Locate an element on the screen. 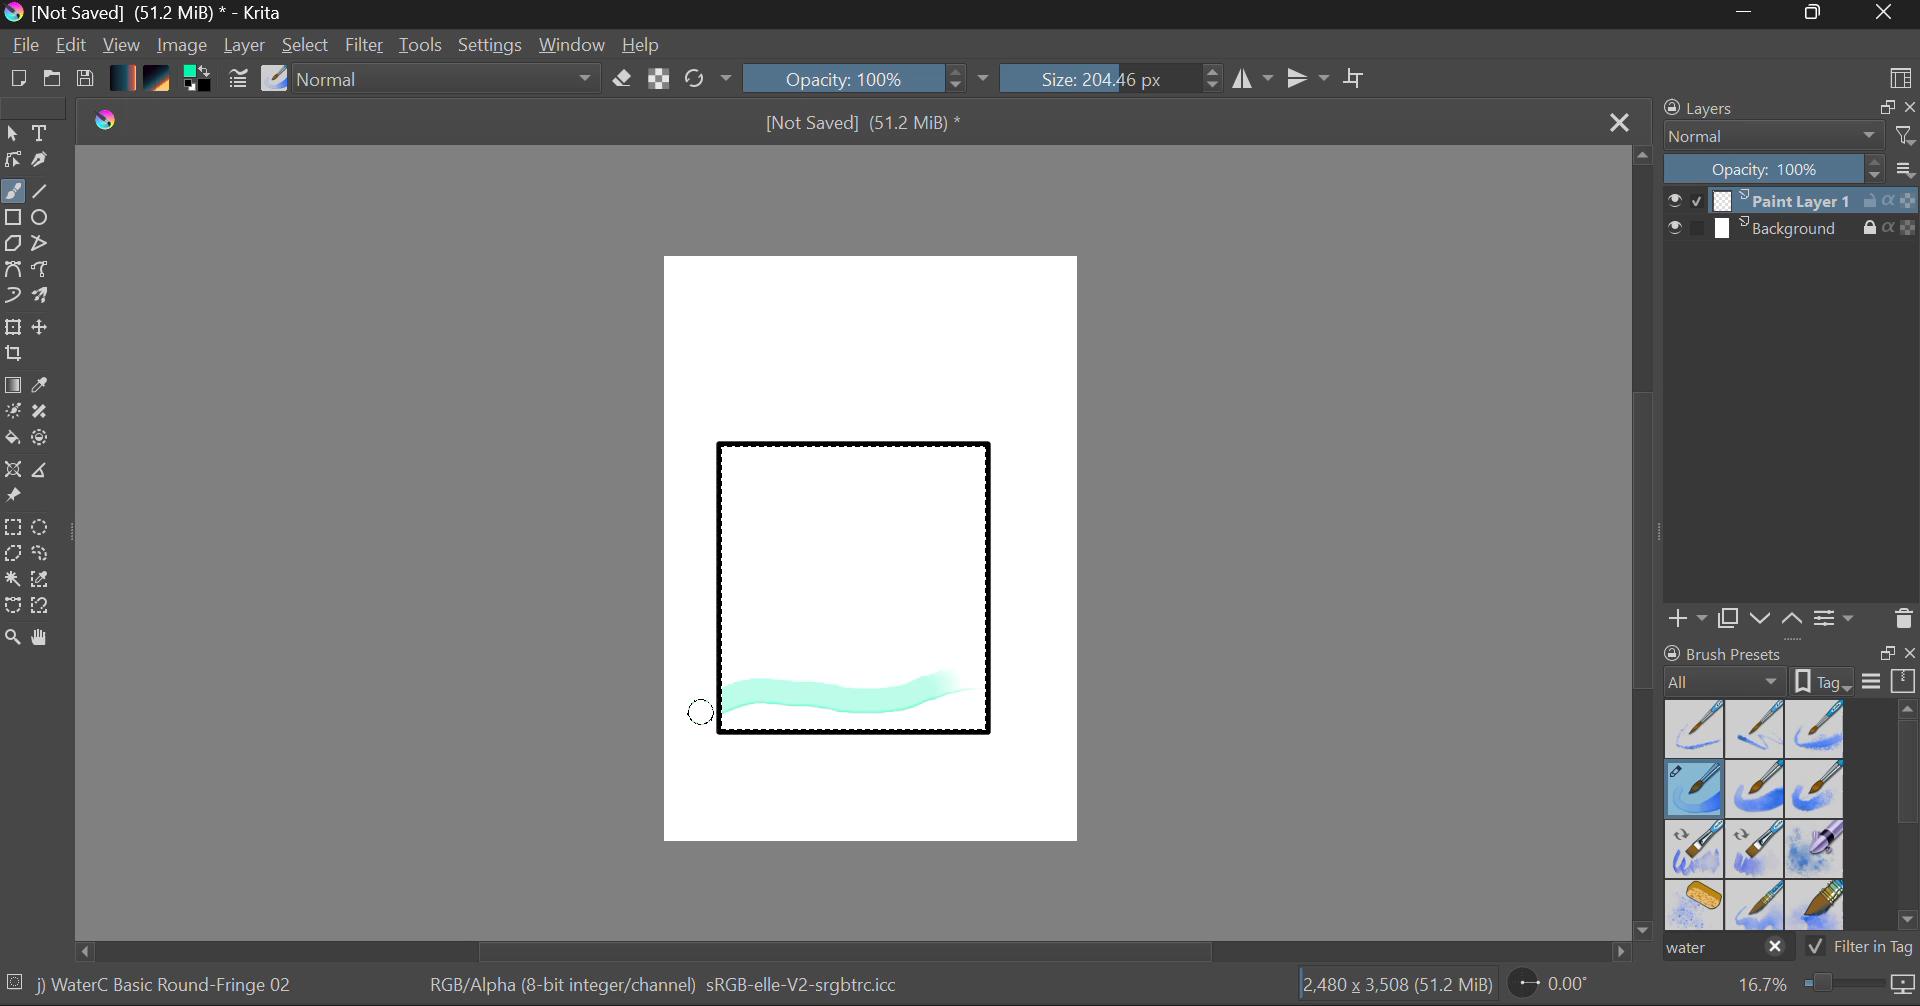 This screenshot has width=1920, height=1006. Scroll Bar is located at coordinates (1908, 819).